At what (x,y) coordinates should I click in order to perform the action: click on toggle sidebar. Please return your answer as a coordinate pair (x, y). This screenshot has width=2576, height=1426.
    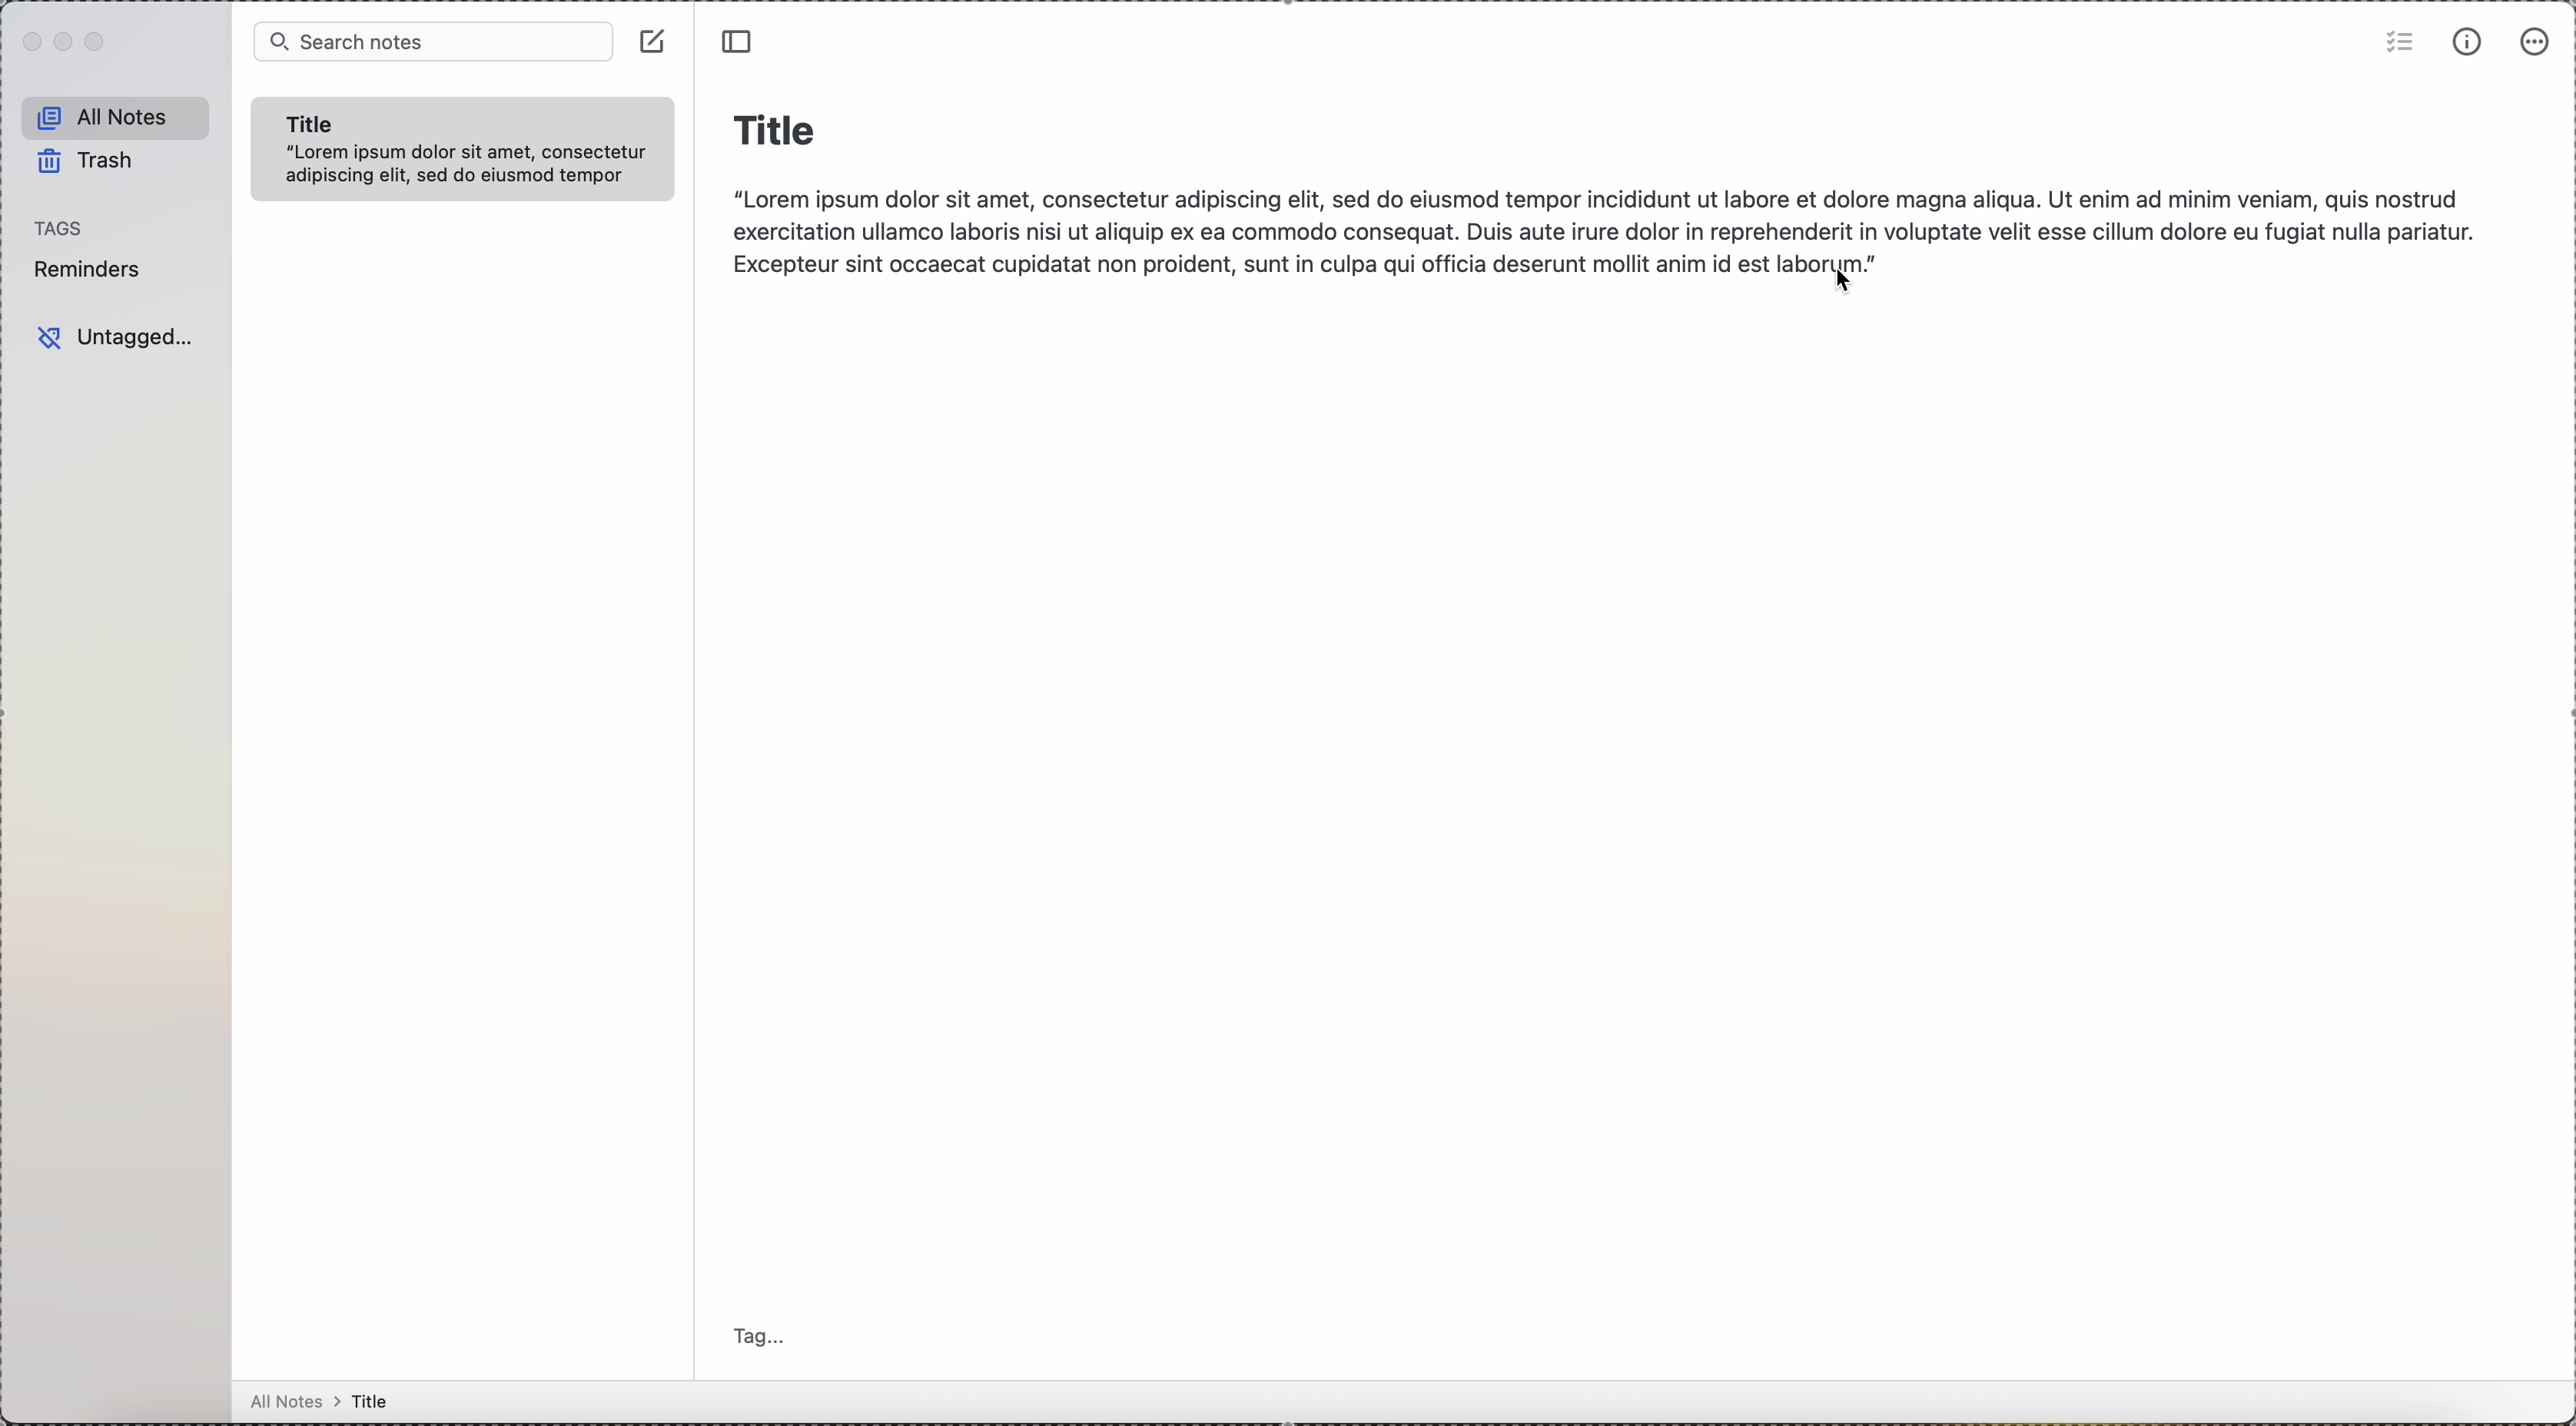
    Looking at the image, I should click on (742, 41).